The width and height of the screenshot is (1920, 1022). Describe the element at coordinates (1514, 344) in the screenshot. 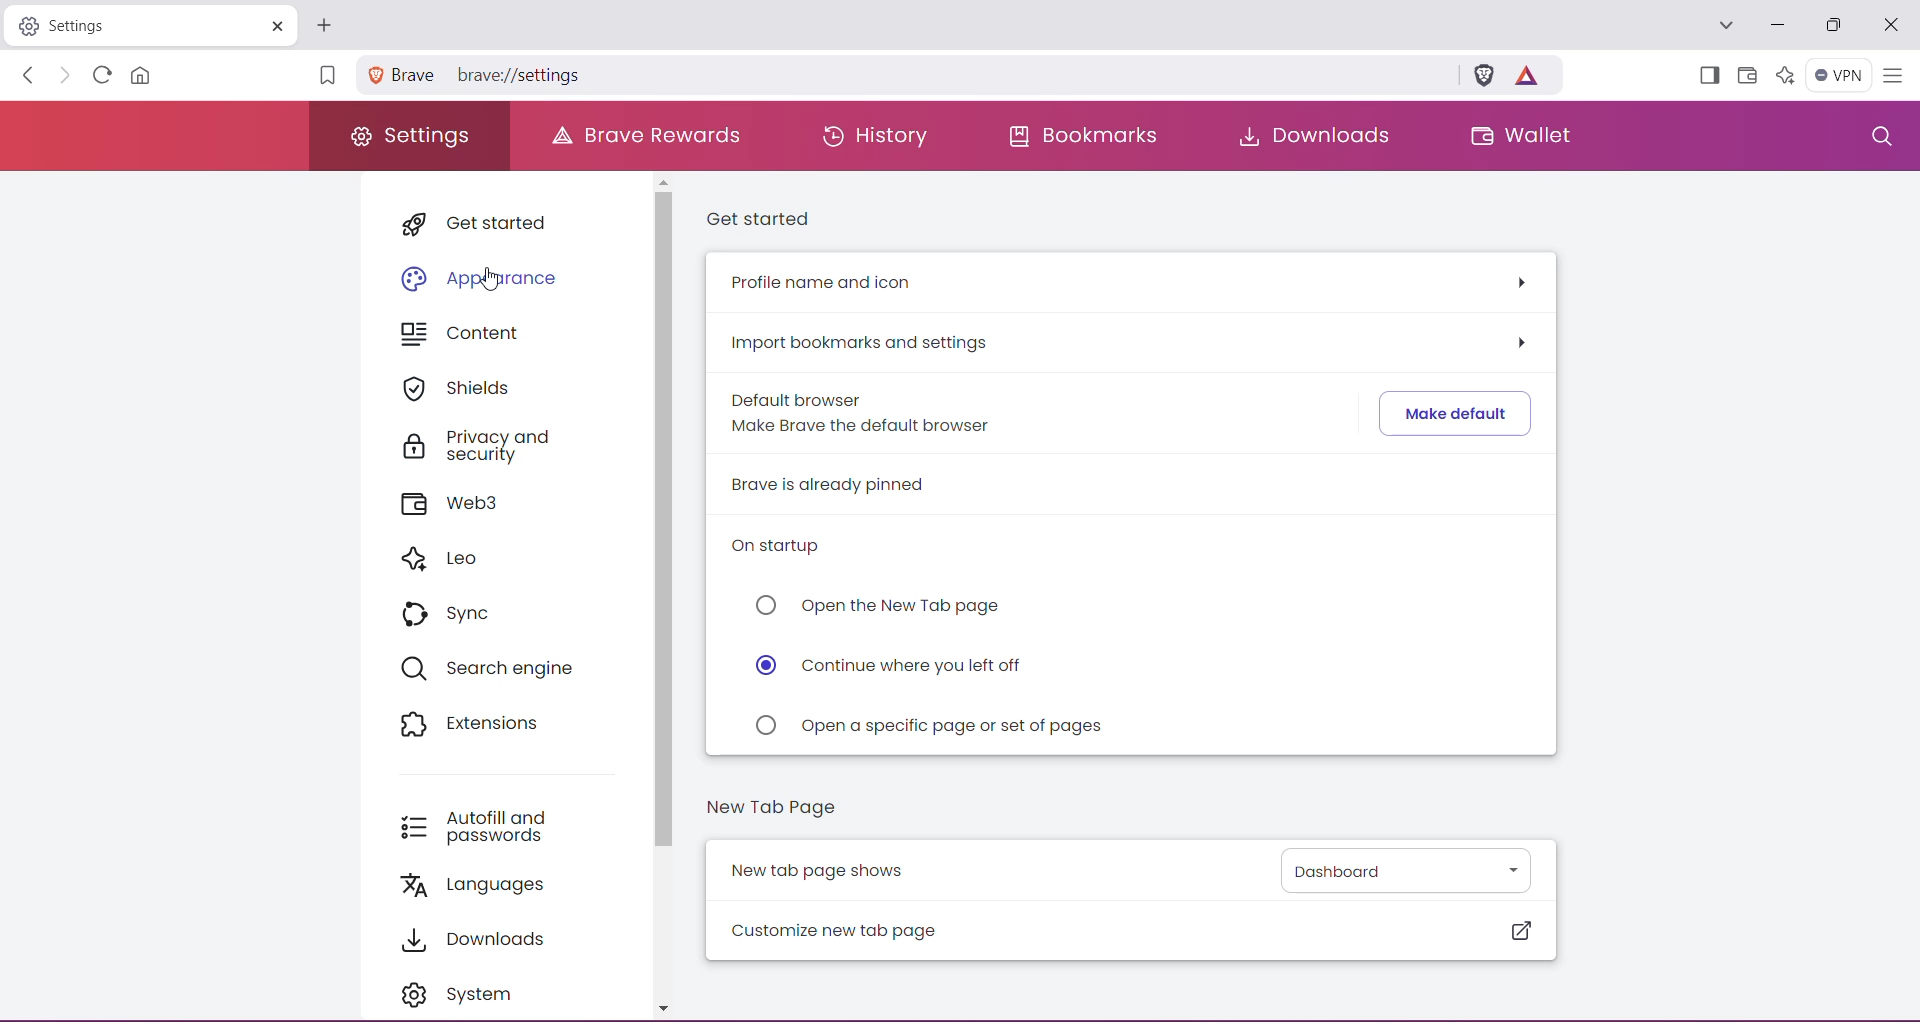

I see `Click to see more options` at that location.